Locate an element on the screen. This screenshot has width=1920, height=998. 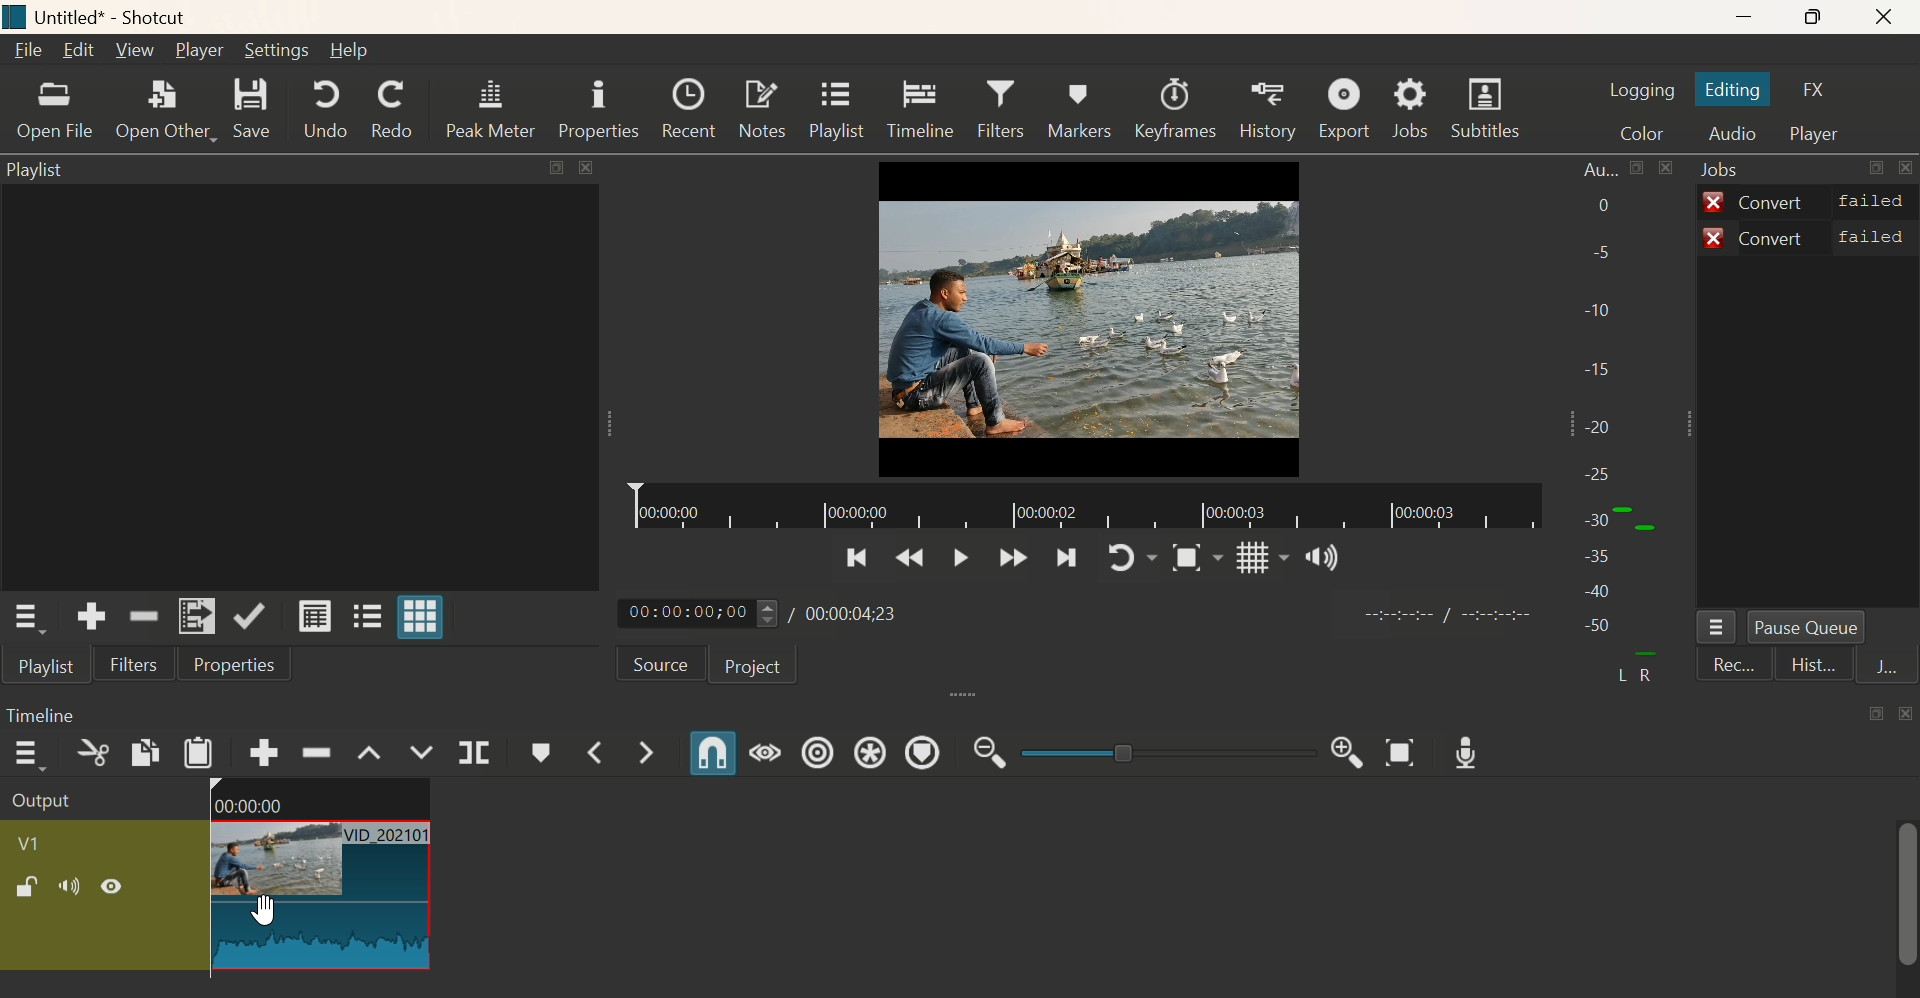
 is located at coordinates (1792, 628).